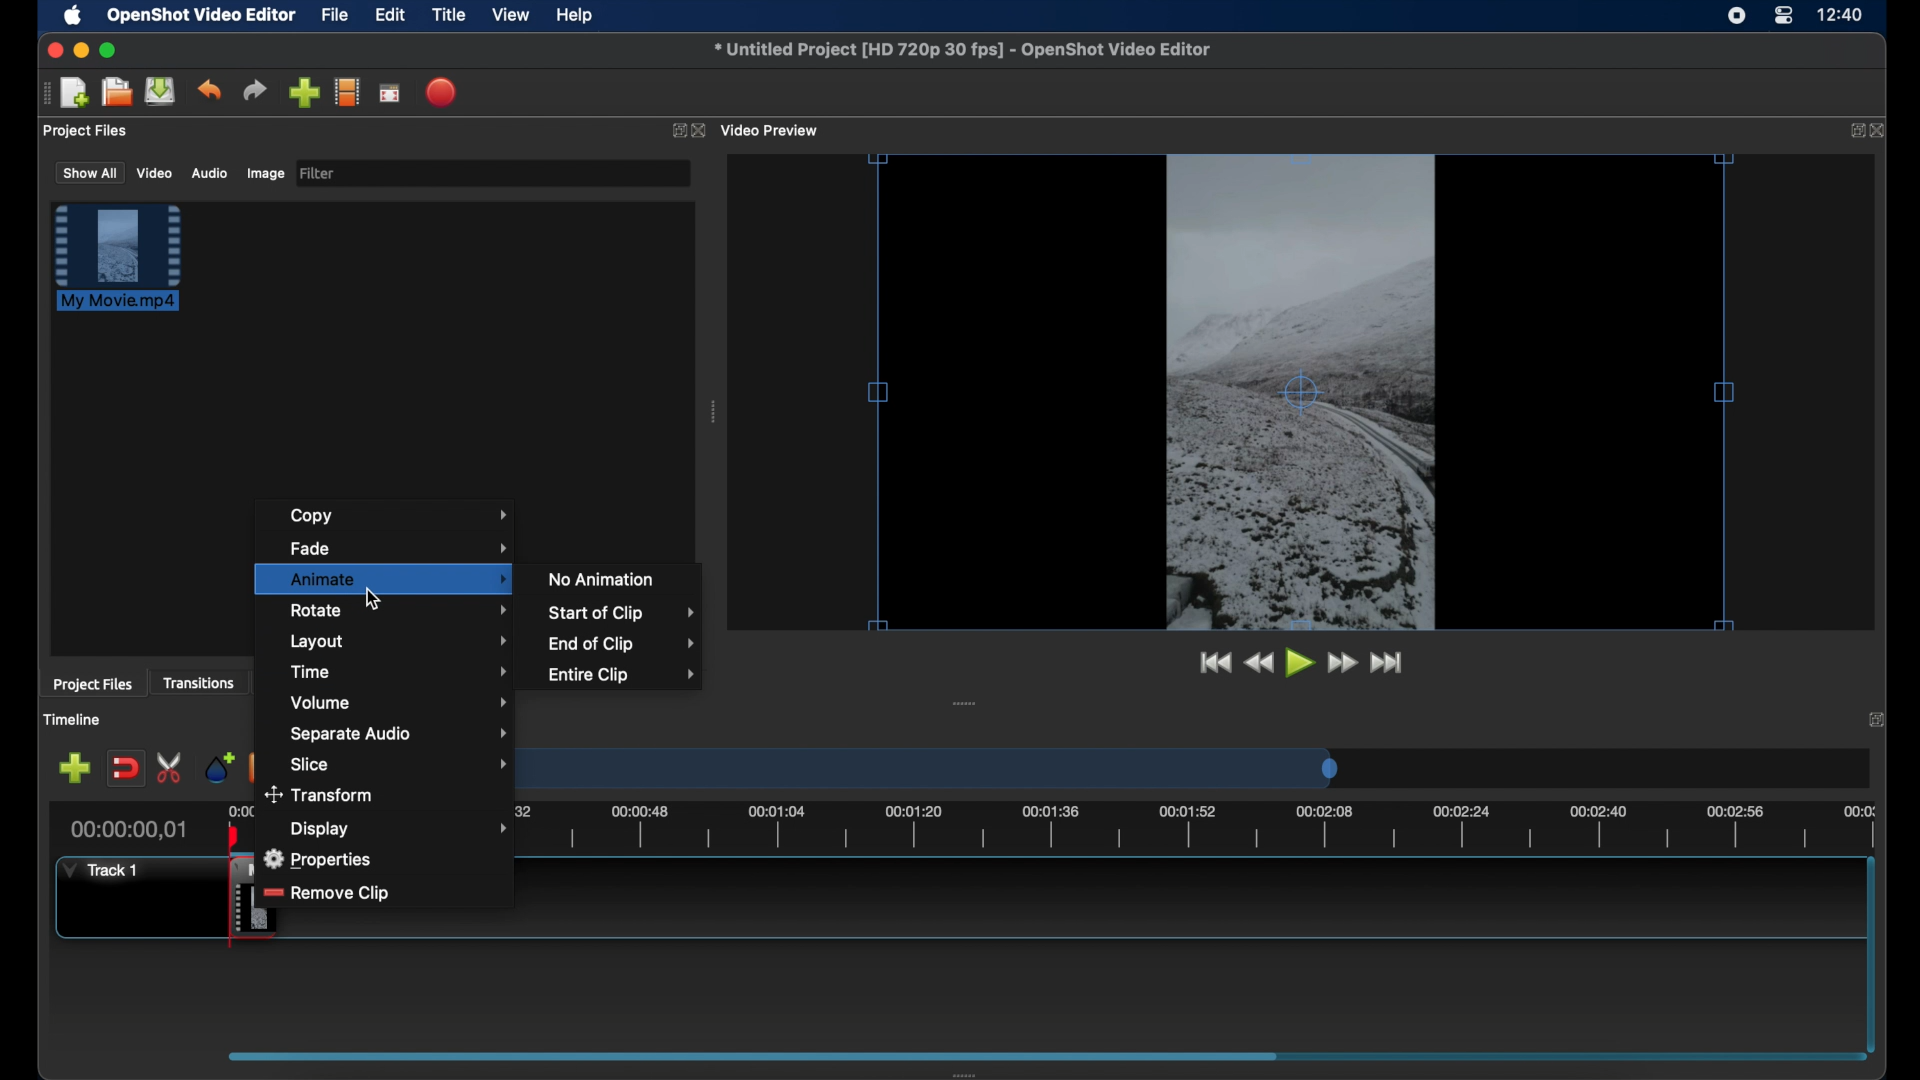 The image size is (1920, 1080). I want to click on jump to start, so click(1389, 662).